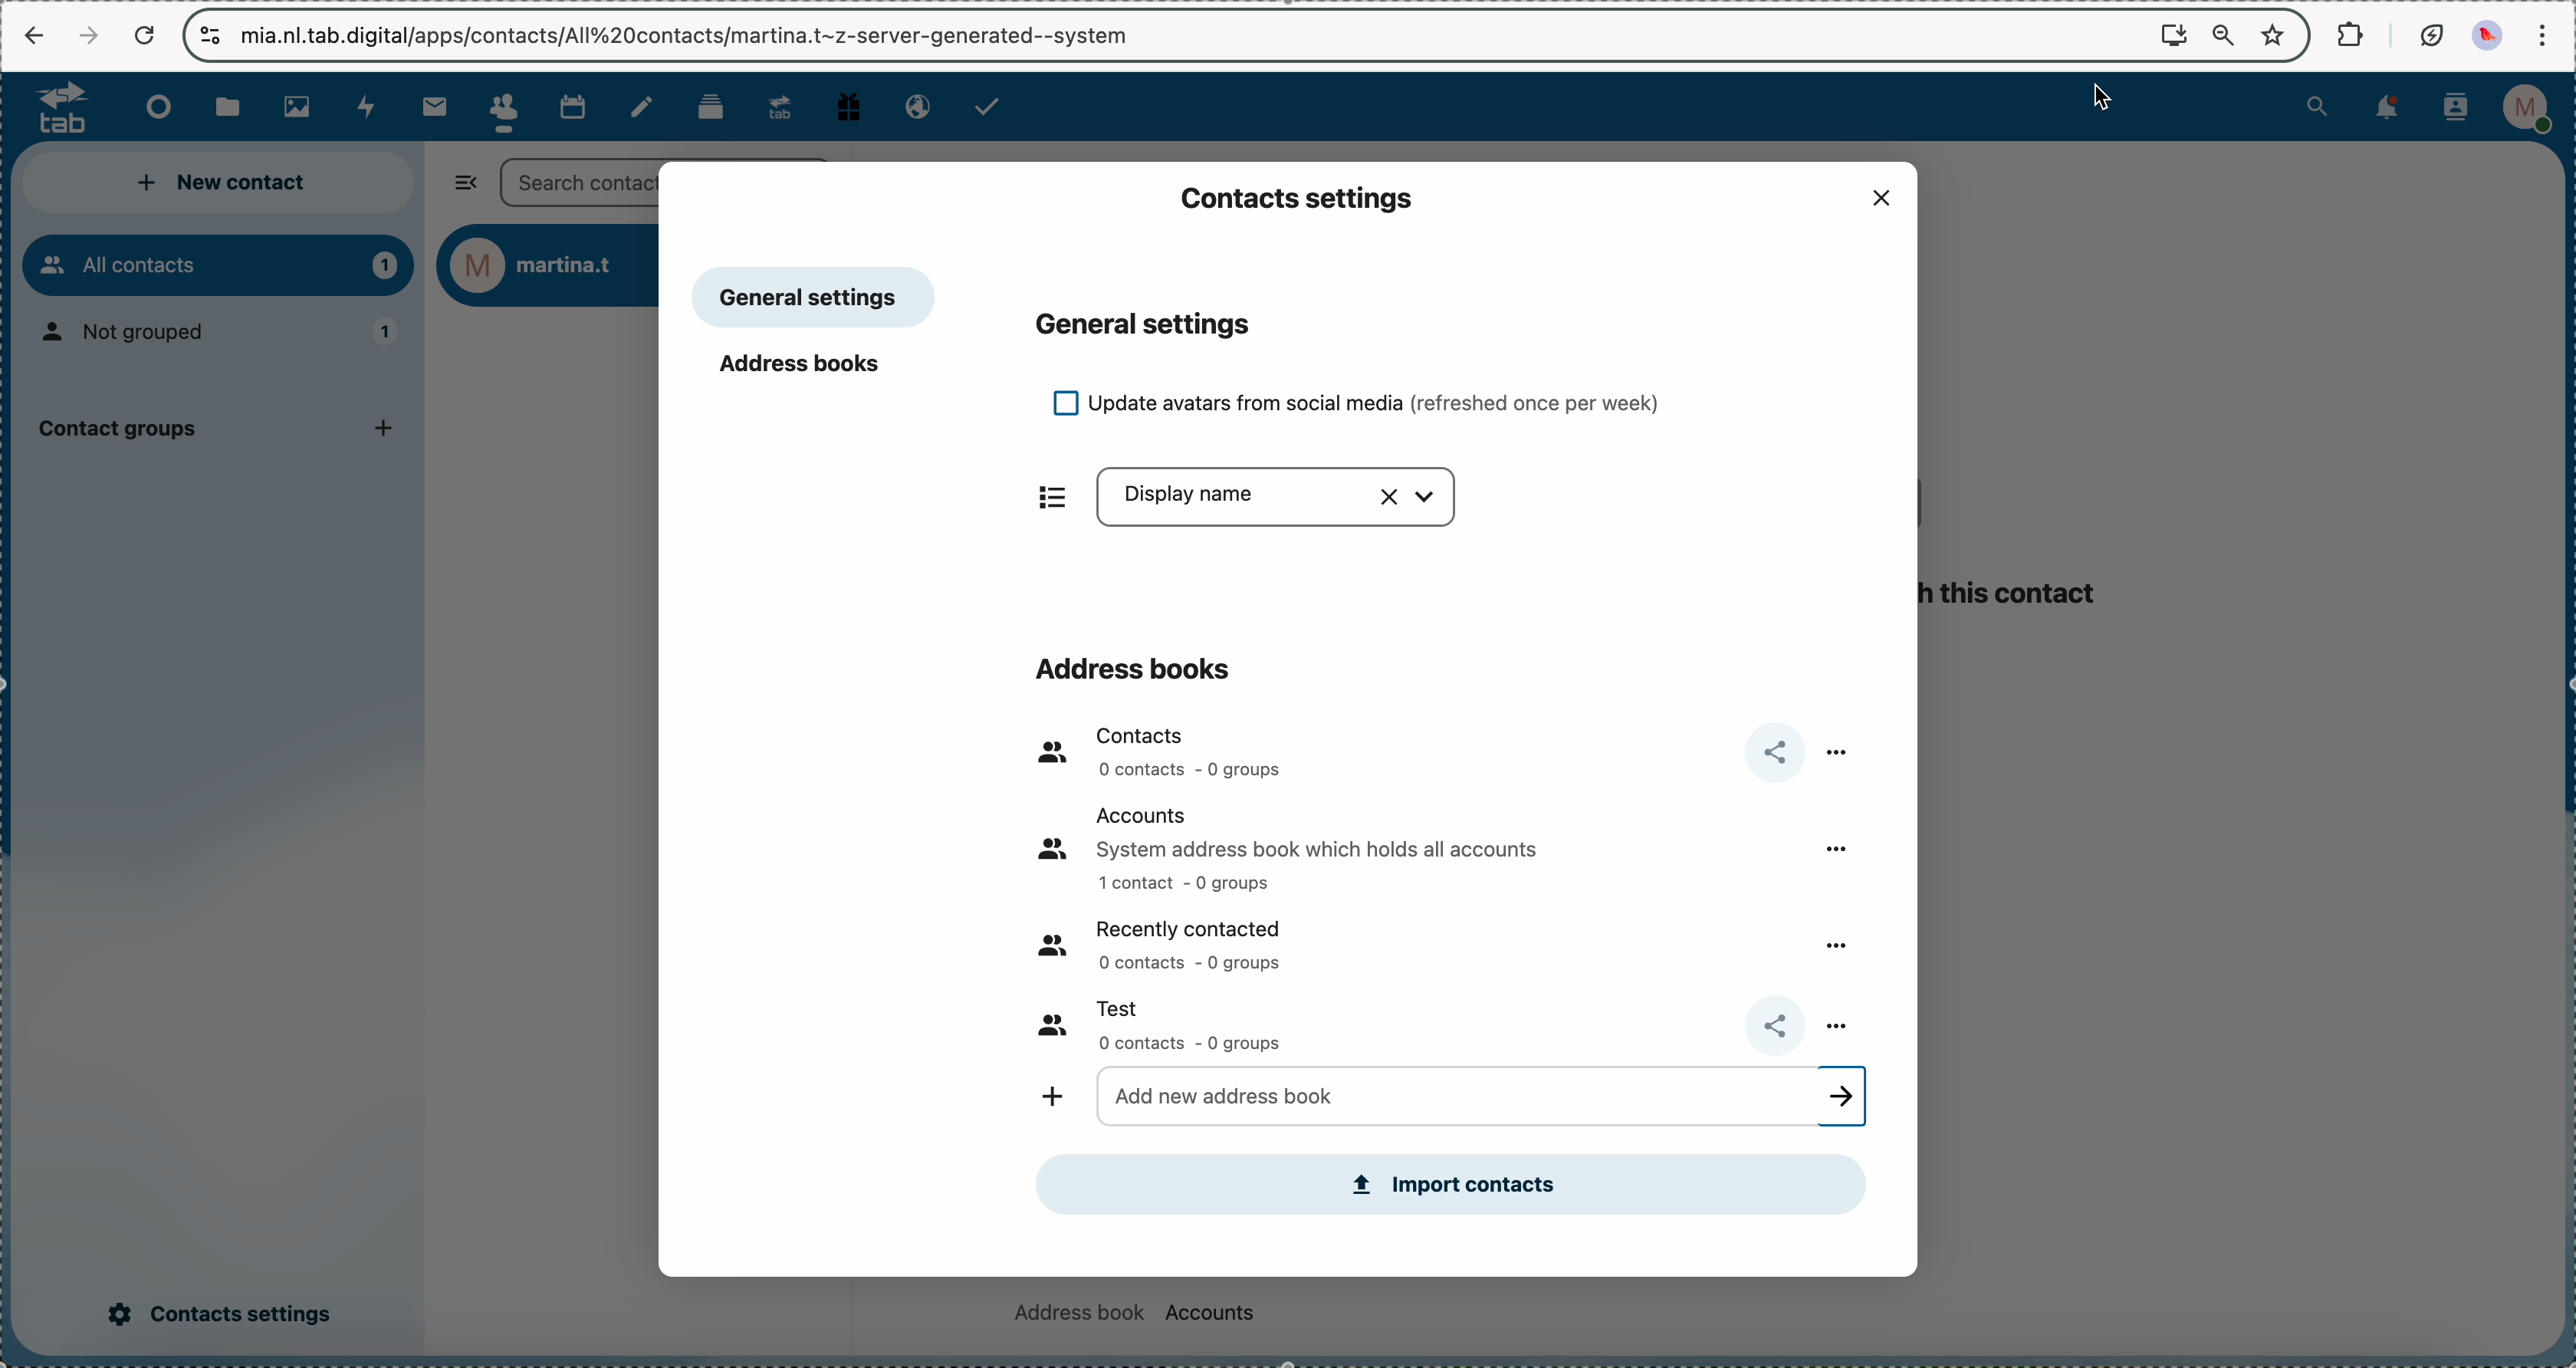 This screenshot has height=1368, width=2576. What do you see at coordinates (460, 187) in the screenshot?
I see `hide sidebar` at bounding box center [460, 187].